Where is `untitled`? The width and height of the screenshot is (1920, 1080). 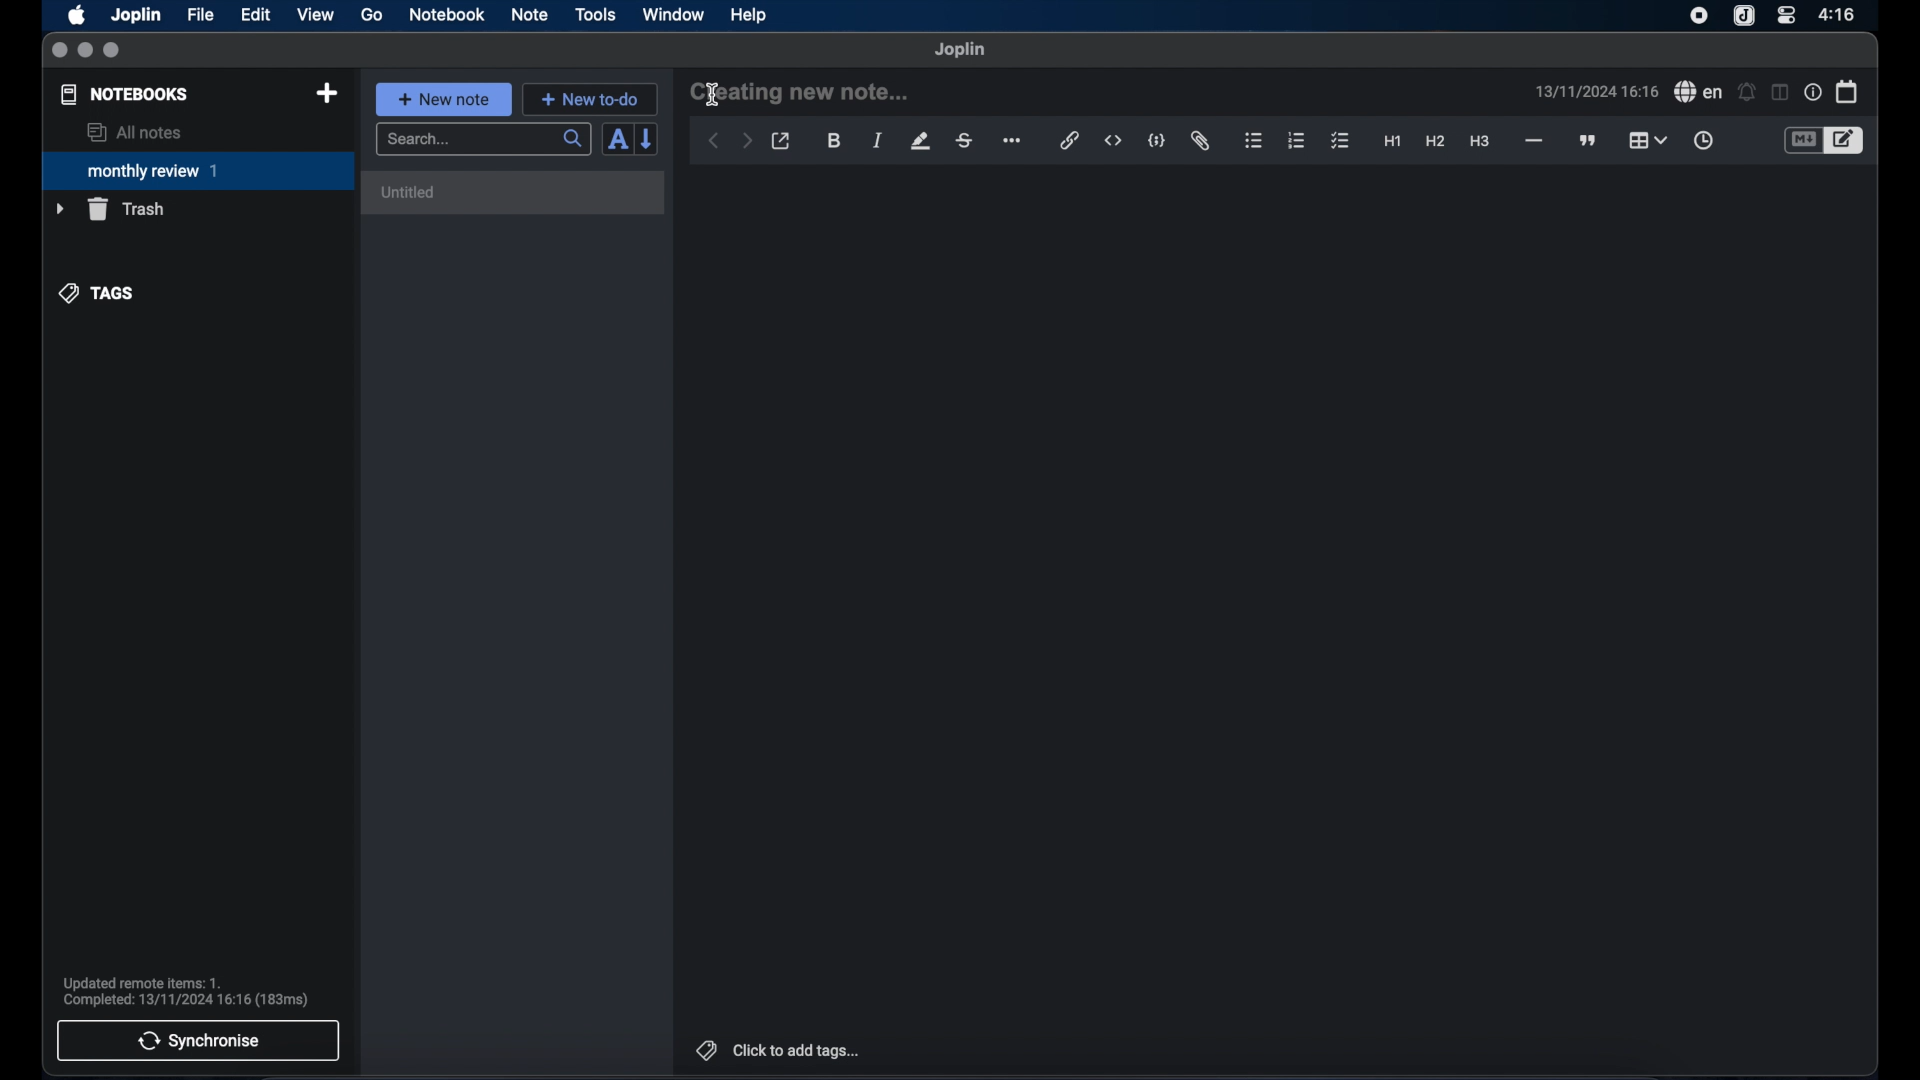 untitled is located at coordinates (411, 192).